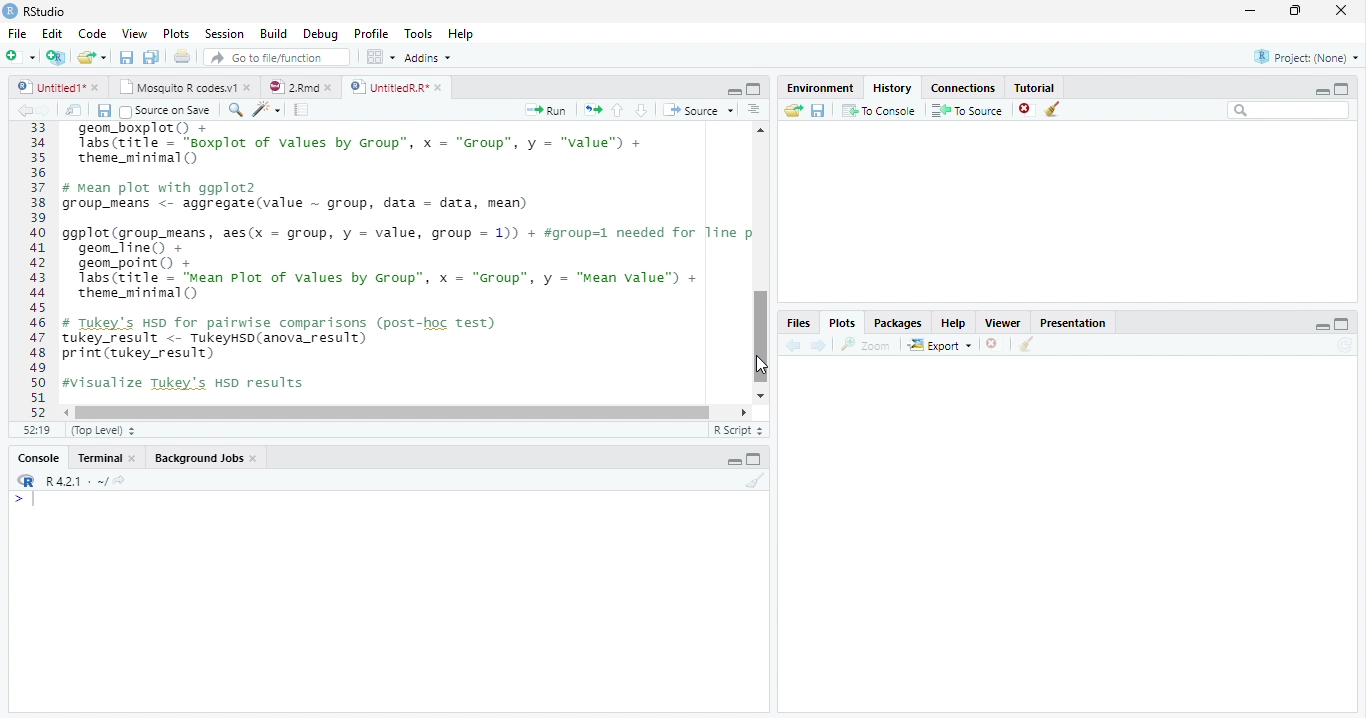 Image resolution: width=1366 pixels, height=718 pixels. What do you see at coordinates (420, 33) in the screenshot?
I see `Tools` at bounding box center [420, 33].